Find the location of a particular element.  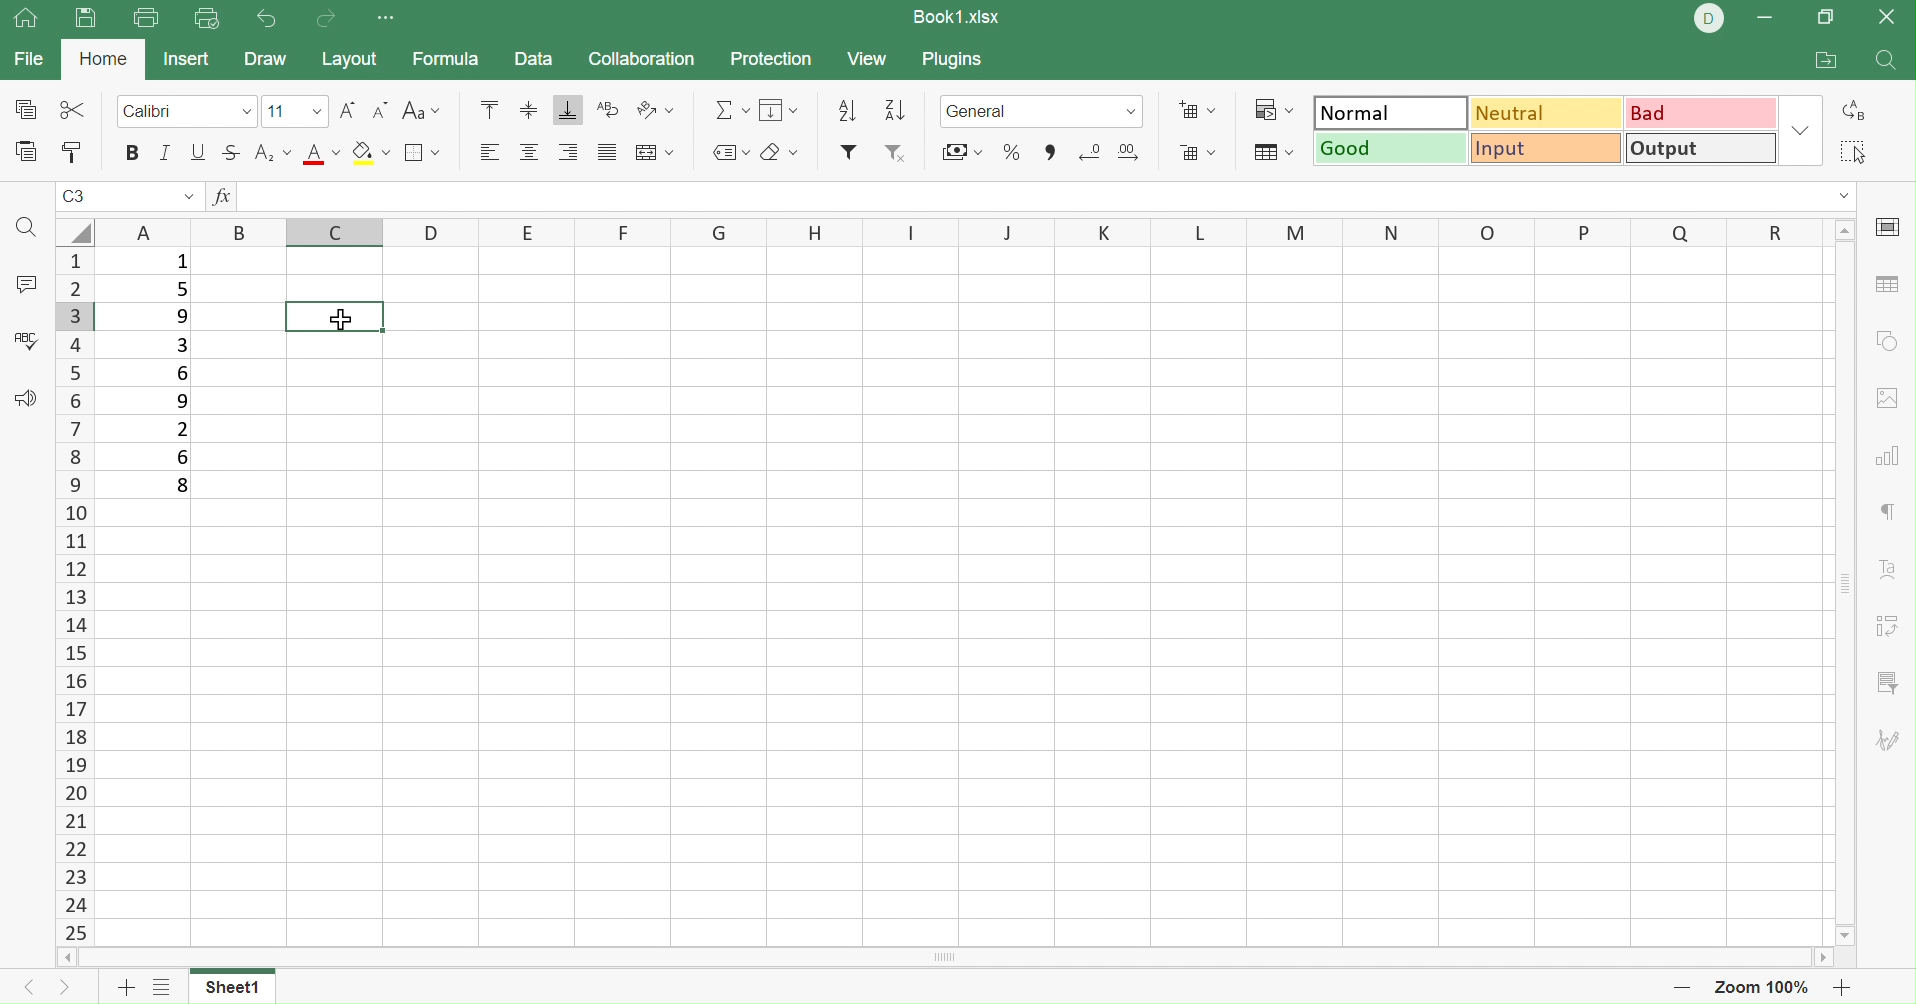

Zoom in is located at coordinates (1848, 988).